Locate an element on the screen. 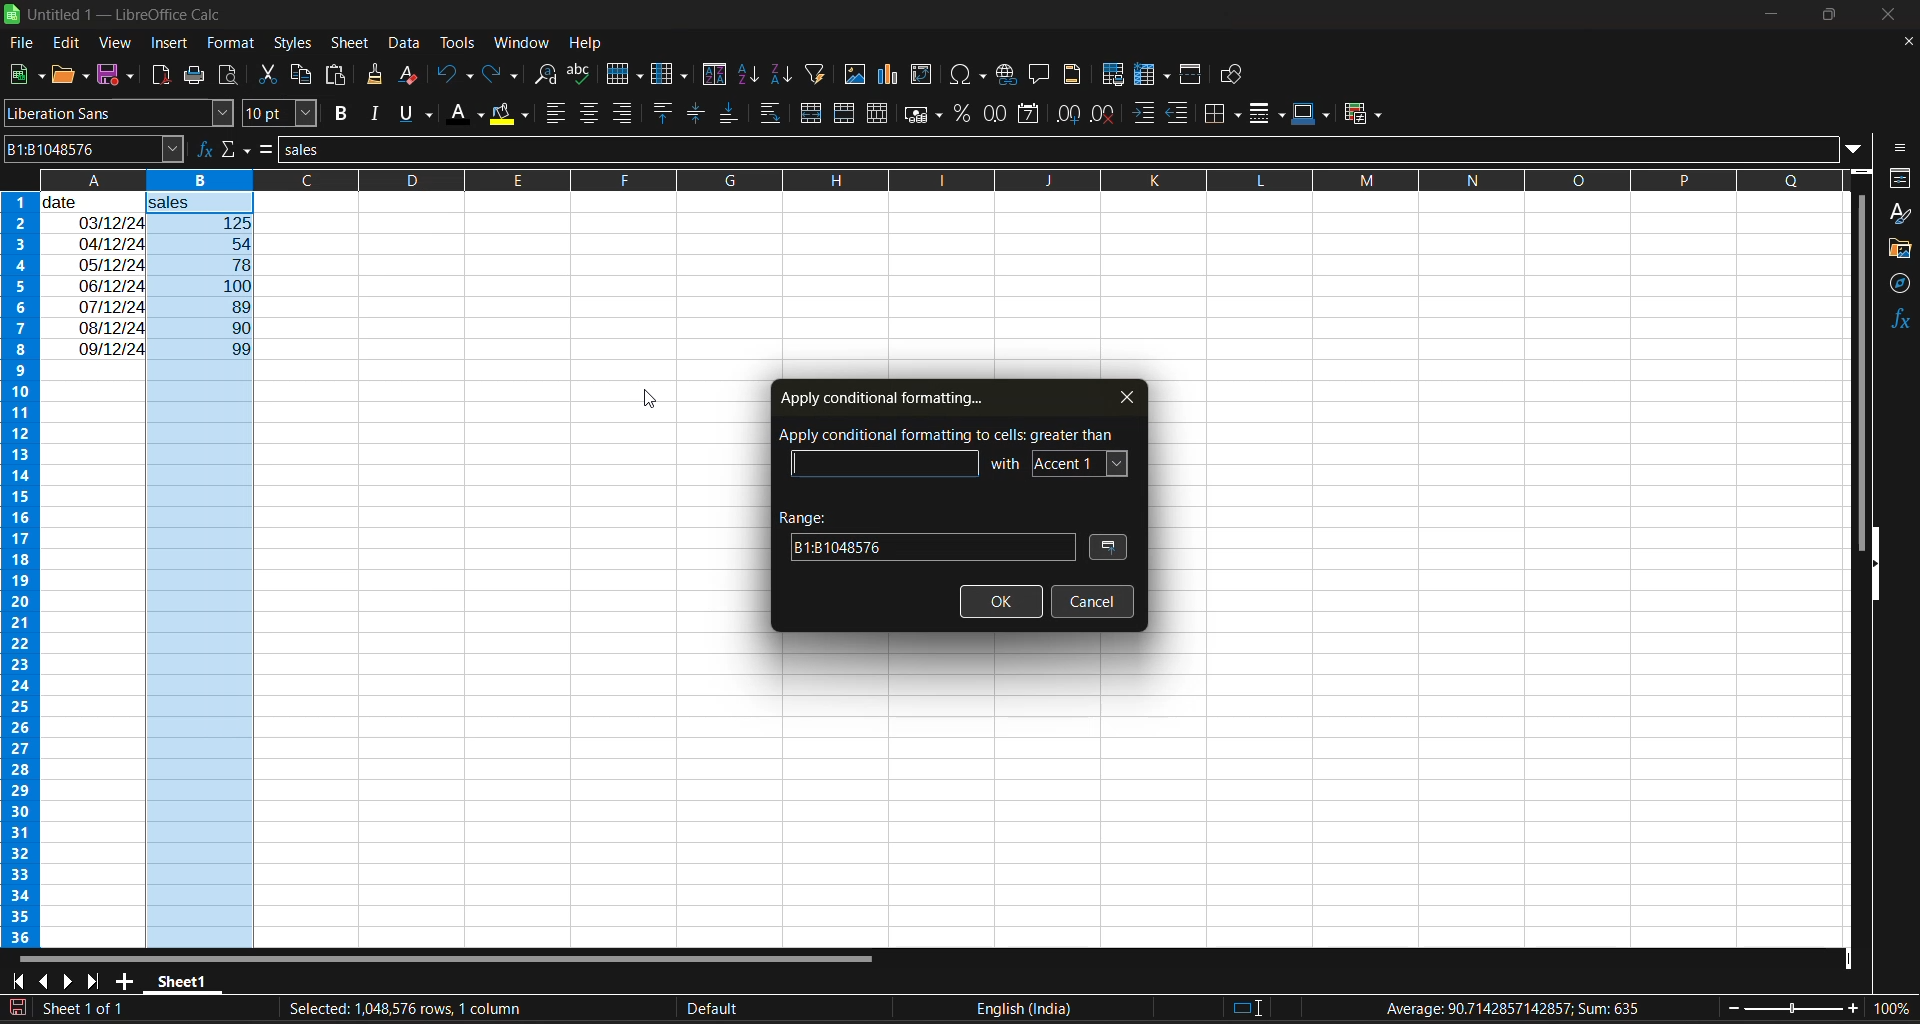 The image size is (1920, 1024). hide is located at coordinates (1877, 564).